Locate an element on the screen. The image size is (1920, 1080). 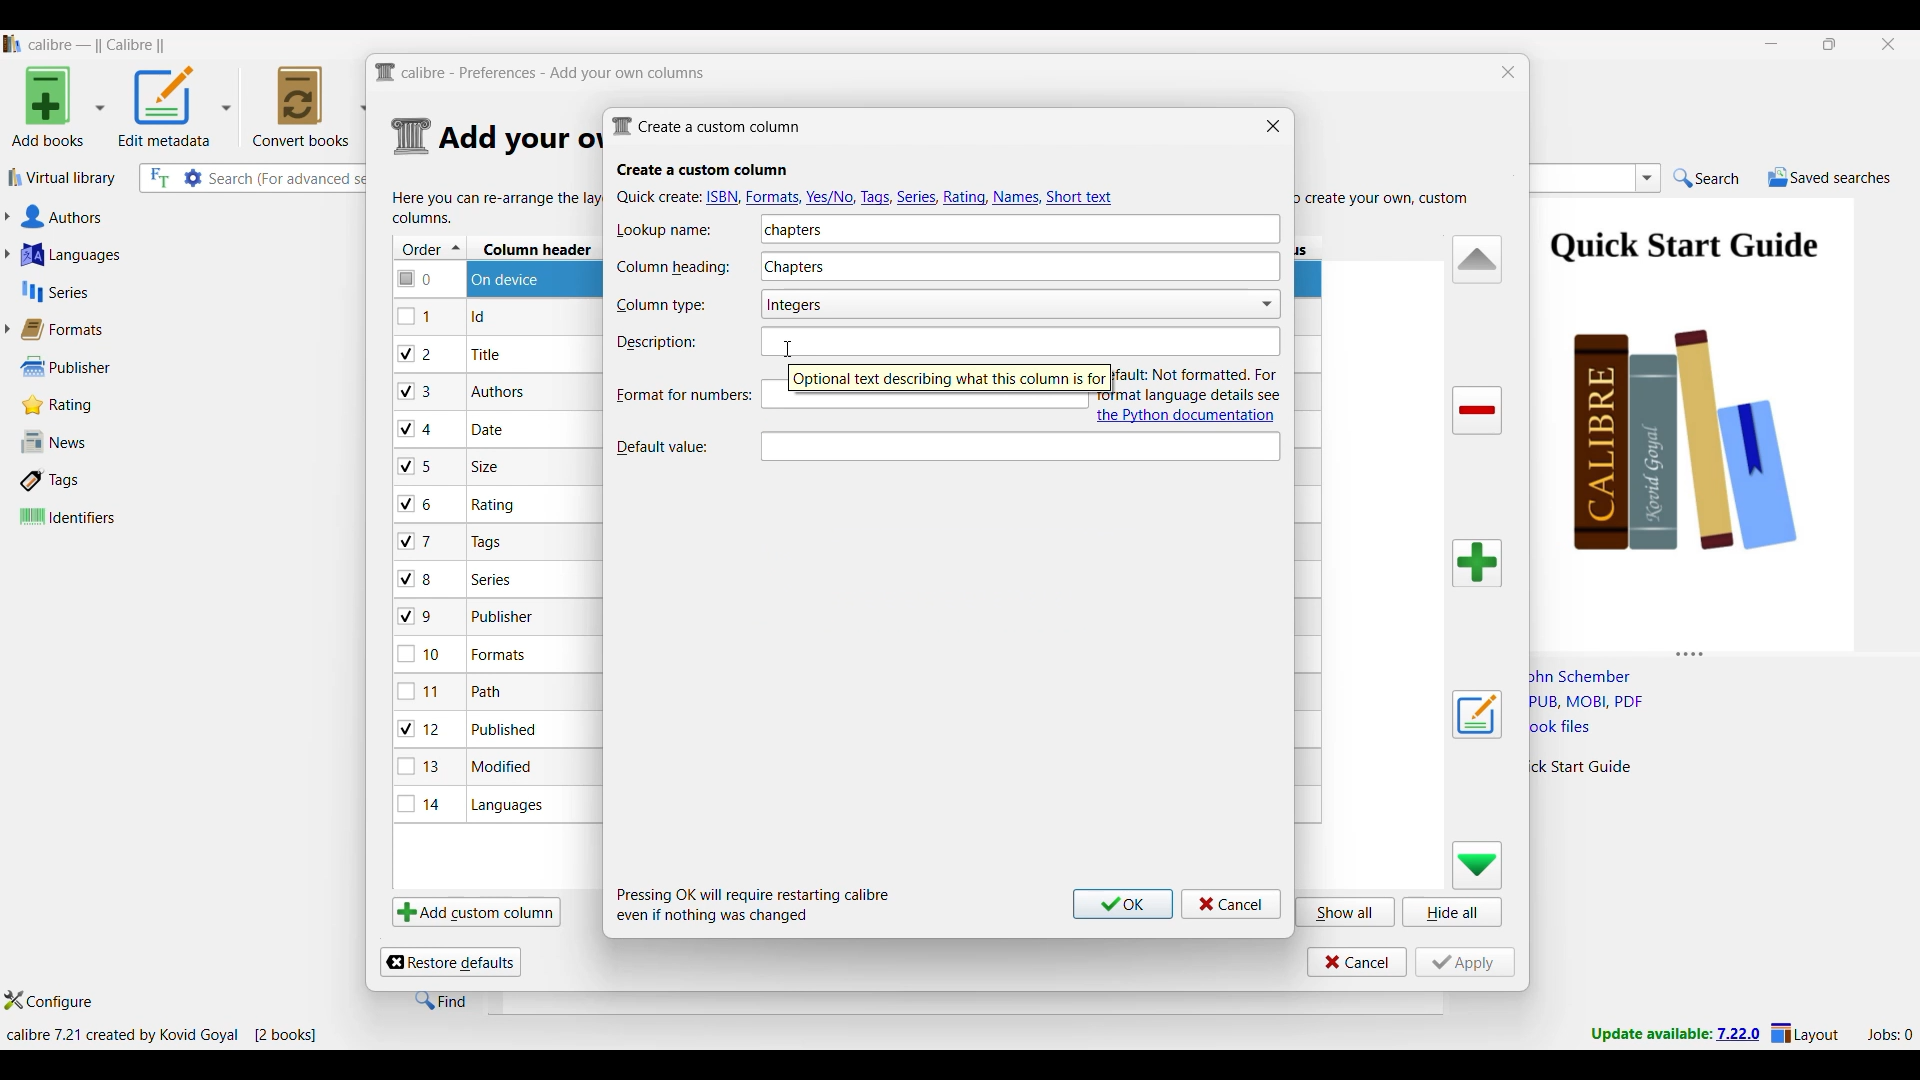
Close window is located at coordinates (1273, 125).